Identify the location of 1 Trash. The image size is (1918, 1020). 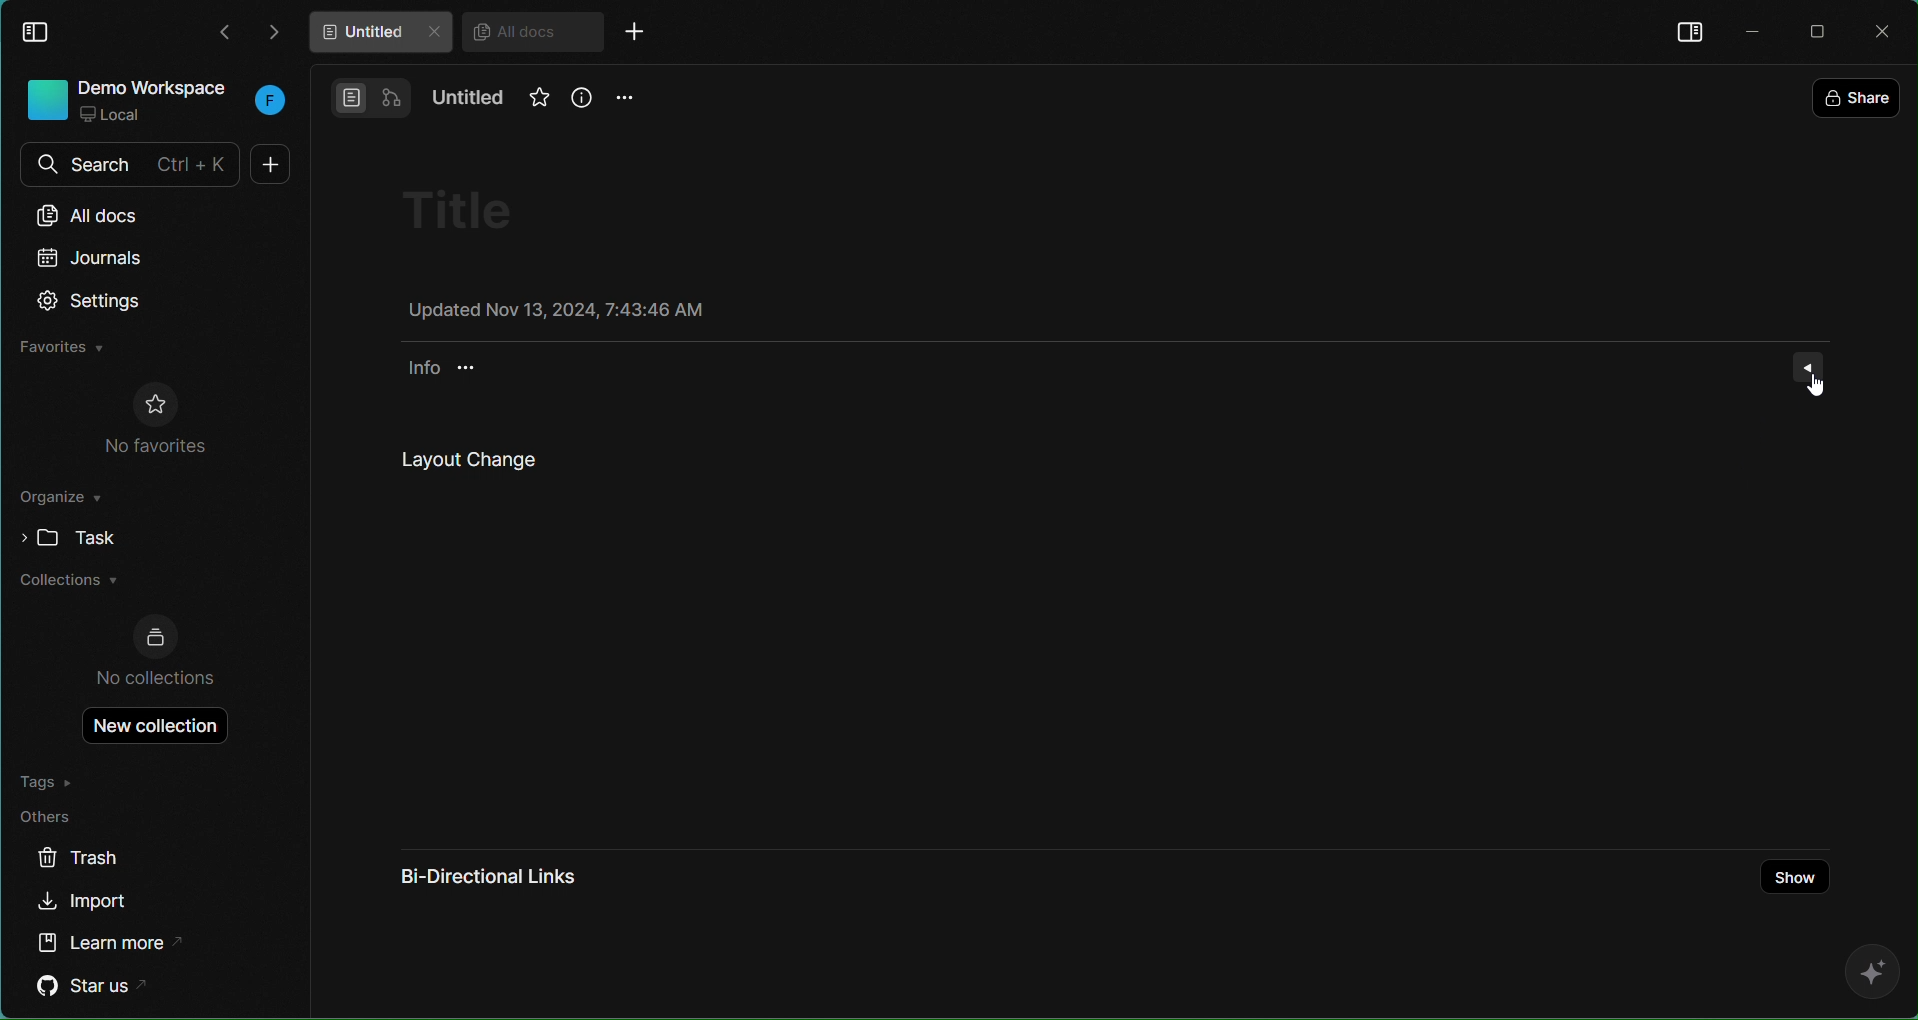
(97, 859).